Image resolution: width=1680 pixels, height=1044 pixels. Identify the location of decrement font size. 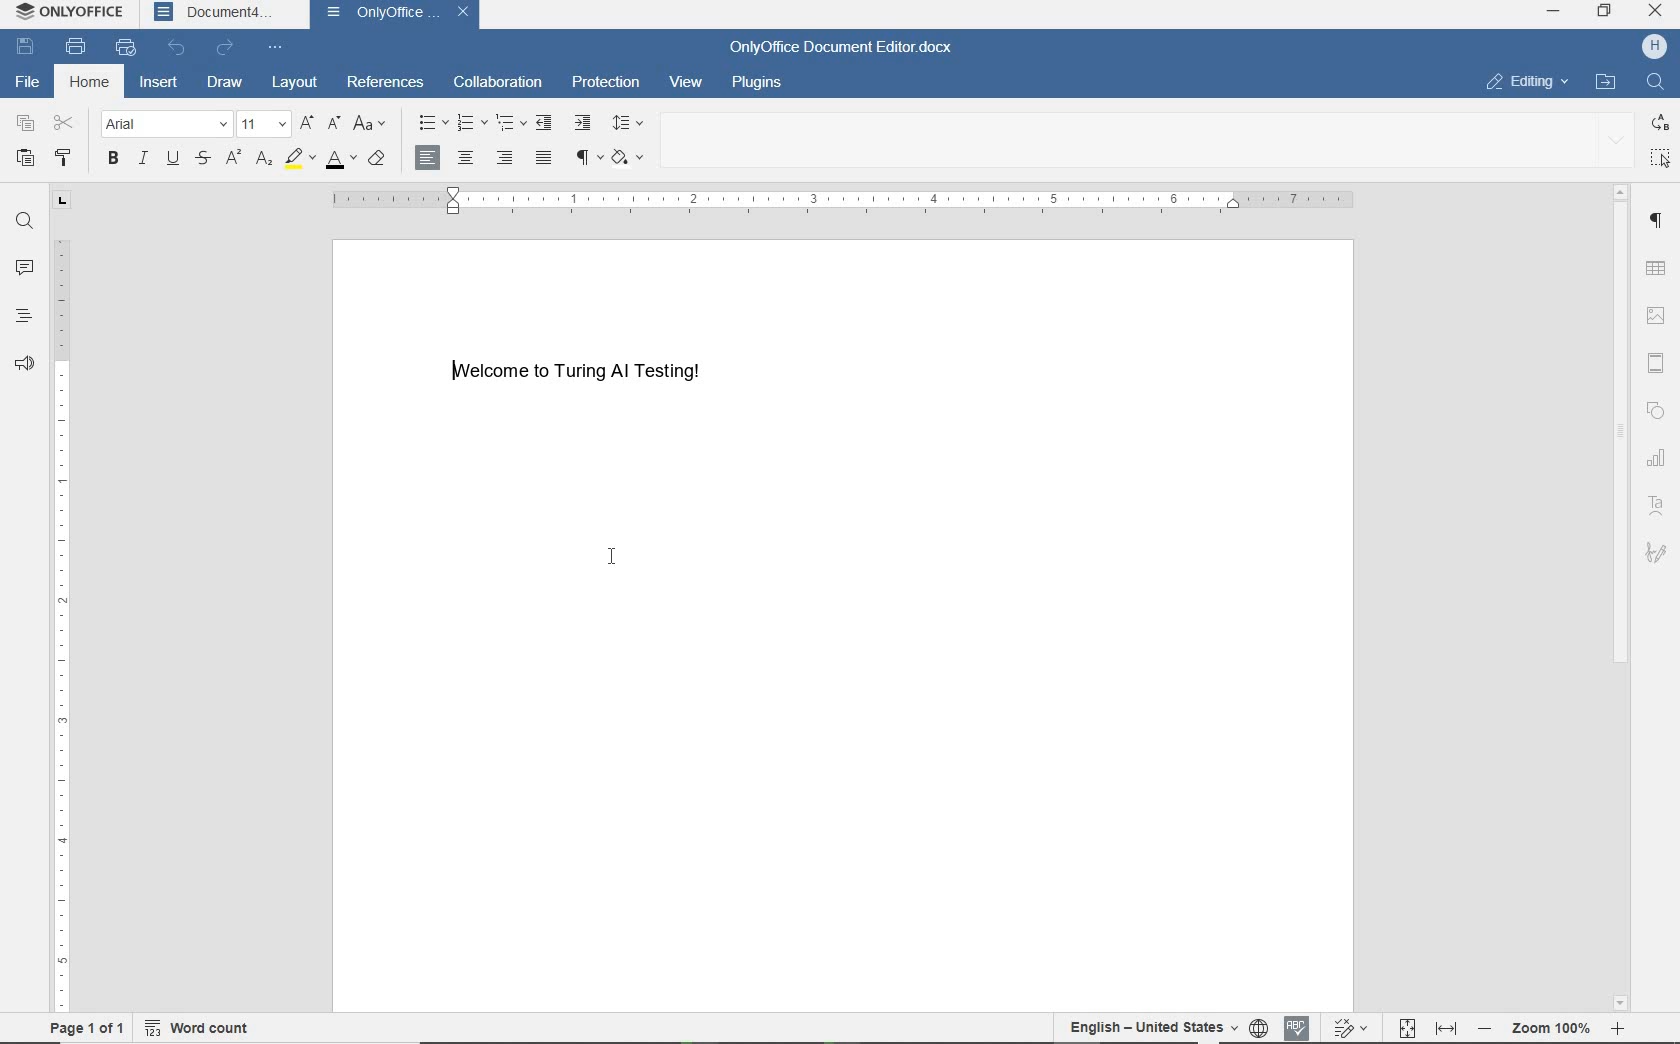
(335, 125).